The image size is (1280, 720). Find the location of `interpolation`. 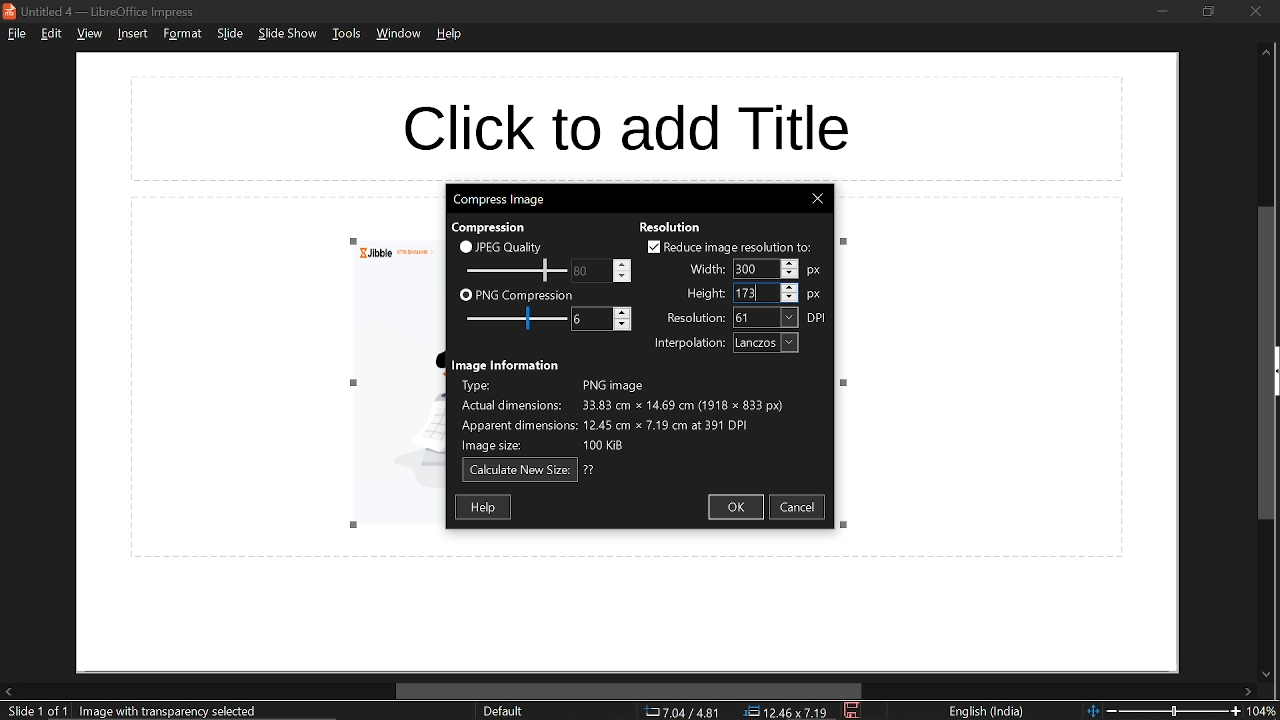

interpolation is located at coordinates (765, 343).